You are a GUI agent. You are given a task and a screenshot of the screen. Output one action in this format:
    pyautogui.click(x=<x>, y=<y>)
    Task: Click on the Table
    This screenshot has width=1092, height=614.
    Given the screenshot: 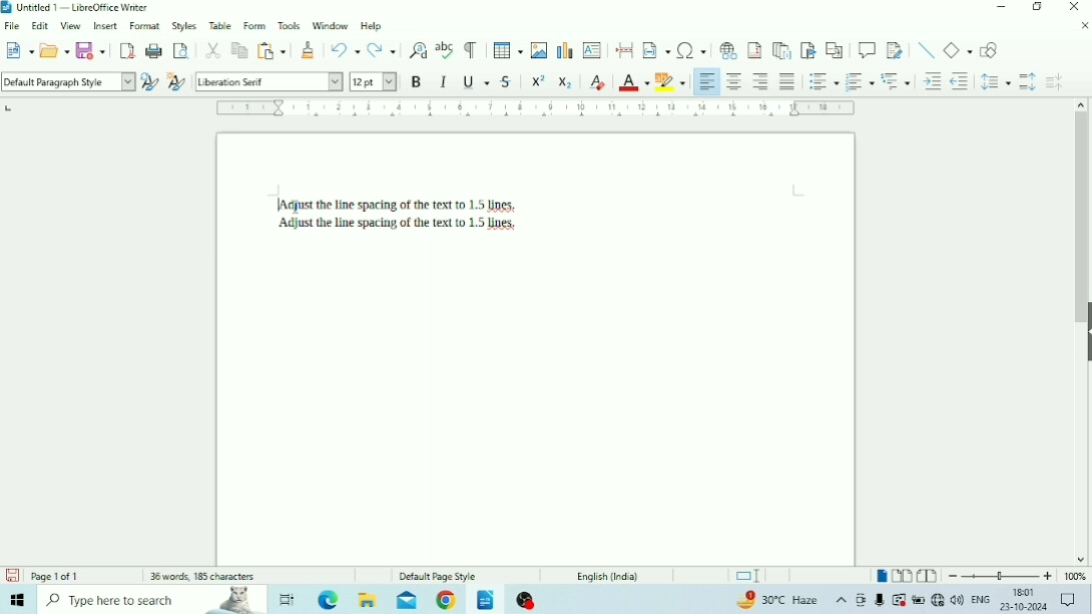 What is the action you would take?
    pyautogui.click(x=221, y=25)
    